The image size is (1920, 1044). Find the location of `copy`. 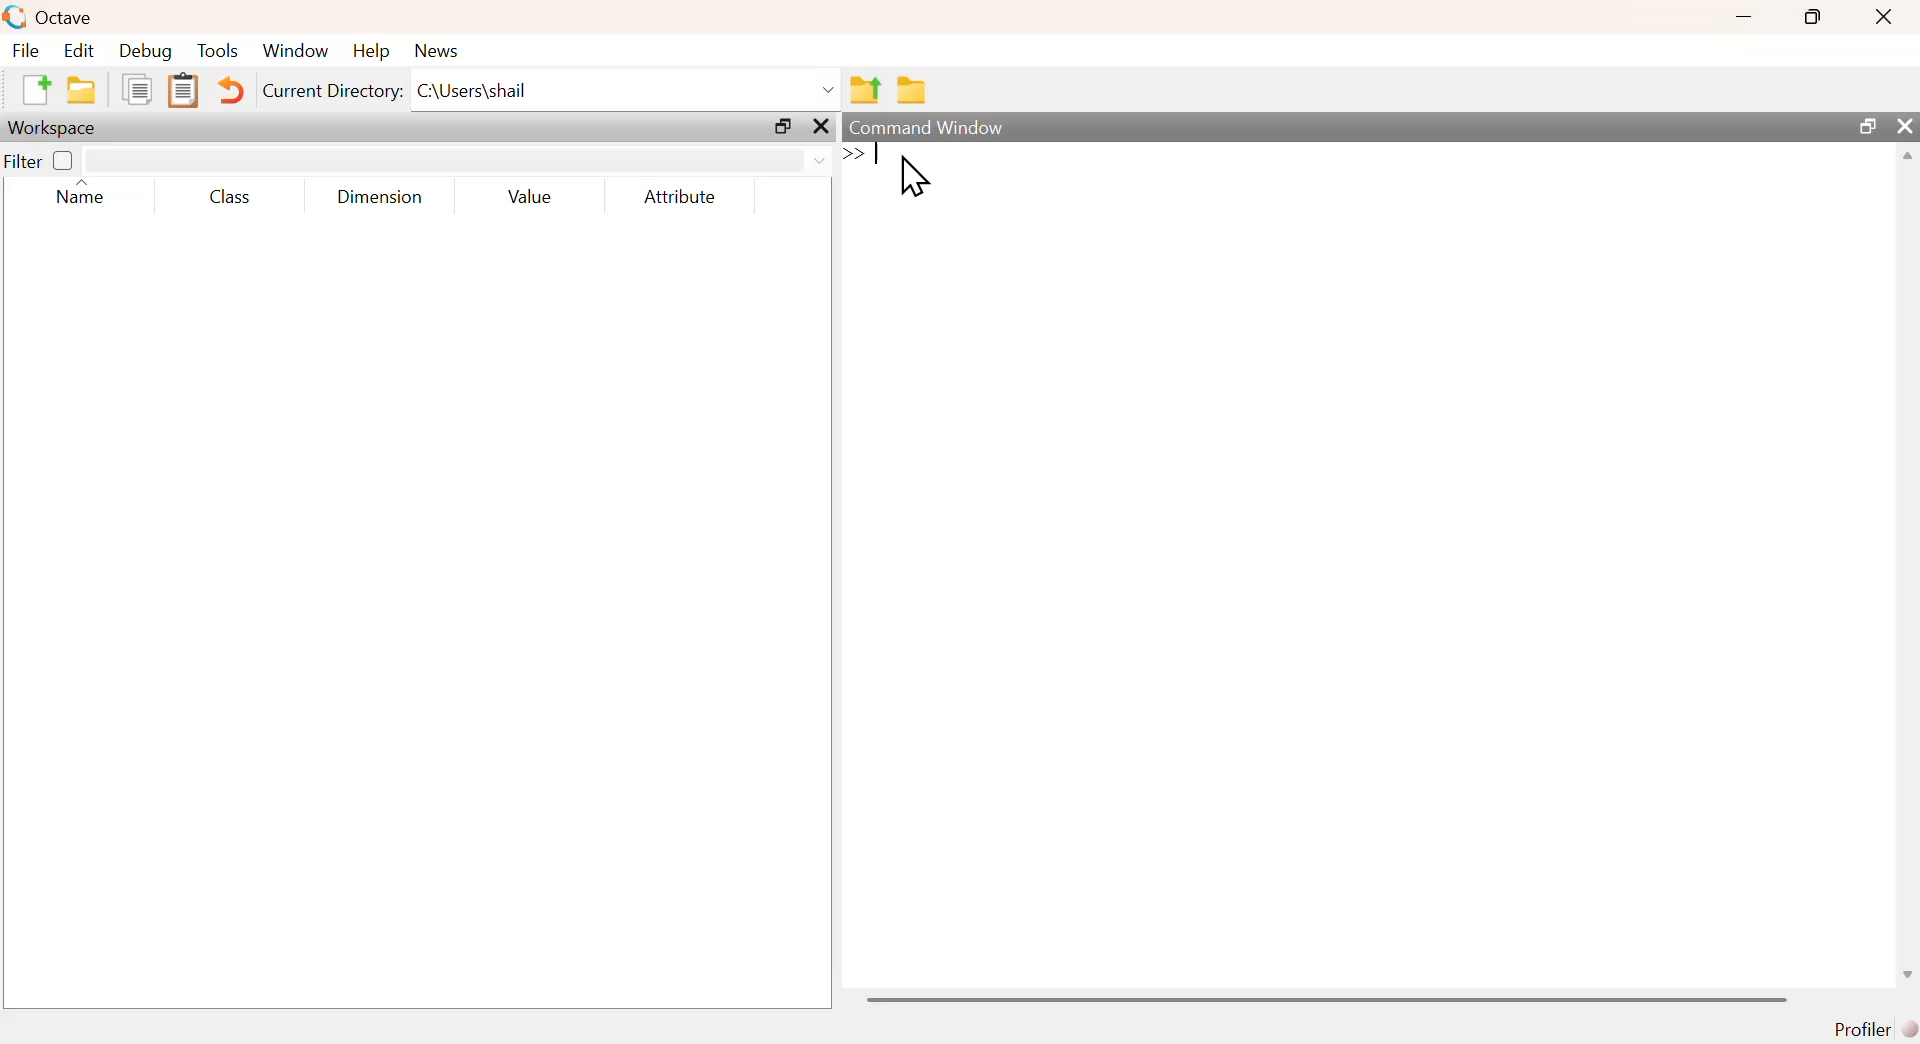

copy is located at coordinates (139, 91).